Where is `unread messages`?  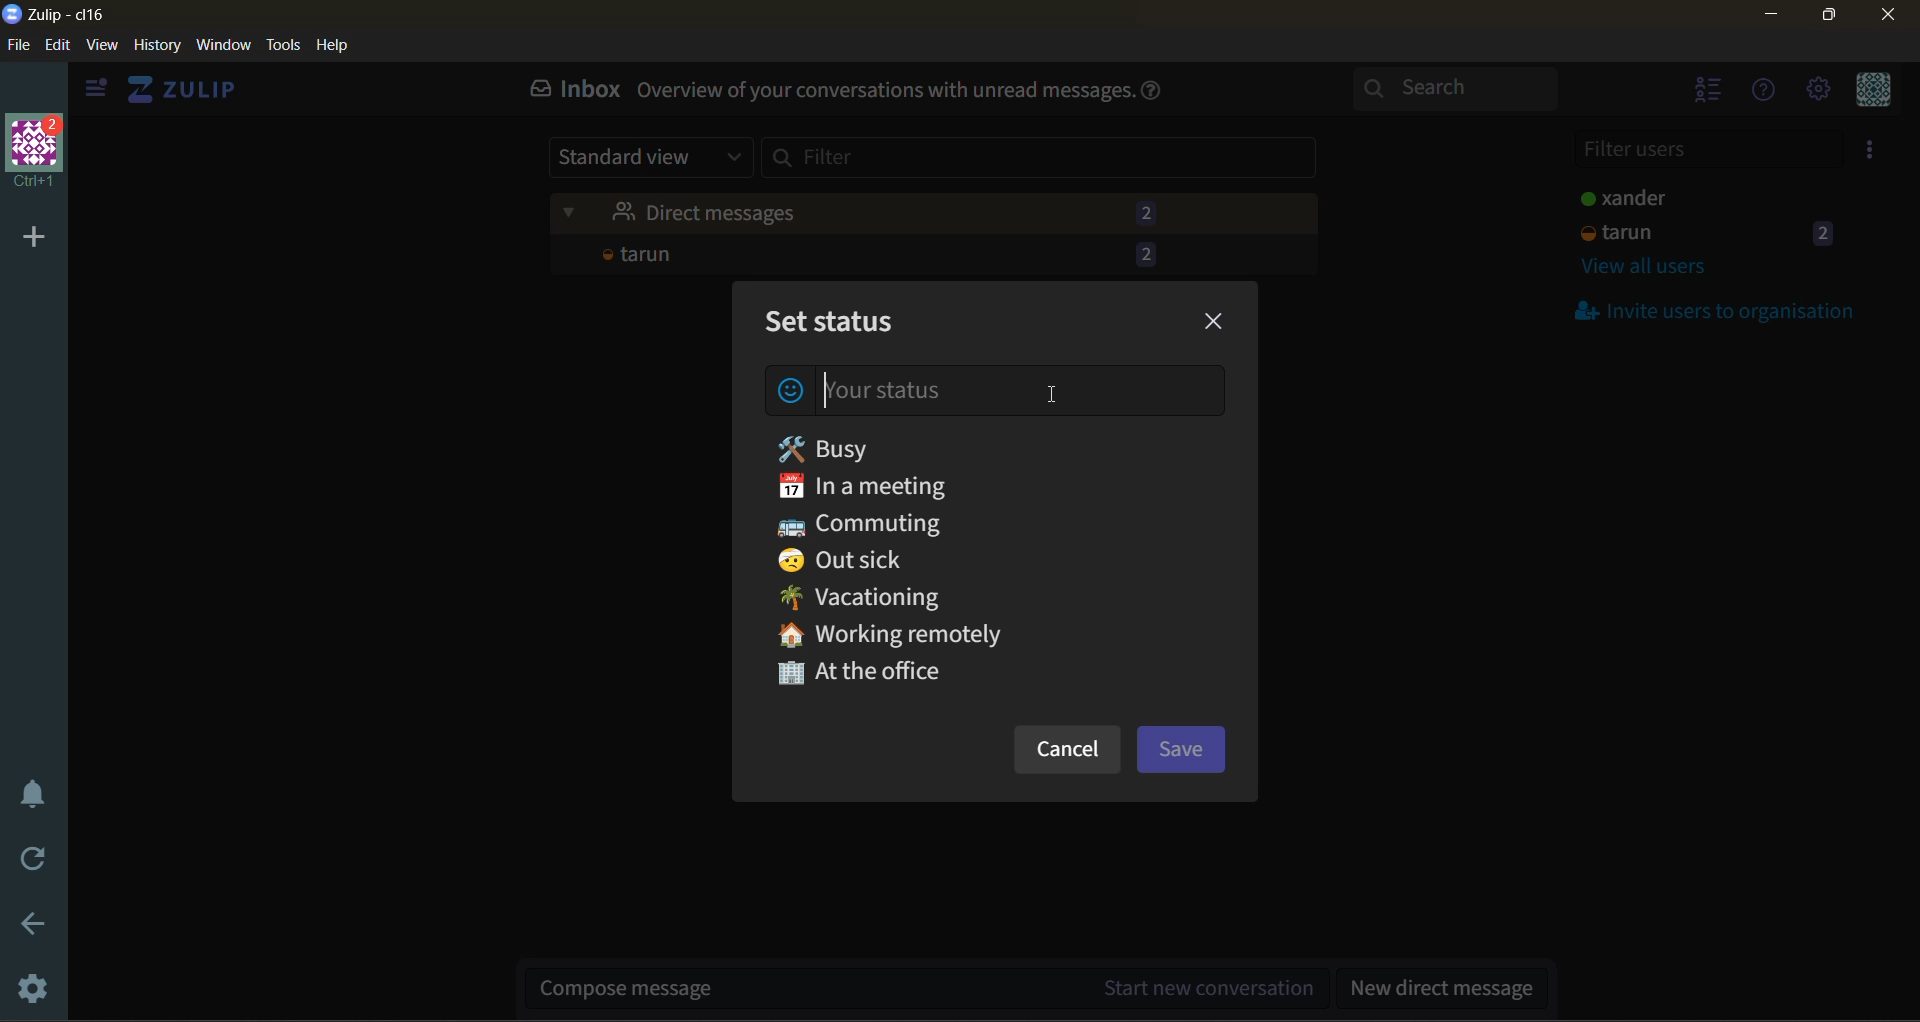 unread messages is located at coordinates (936, 207).